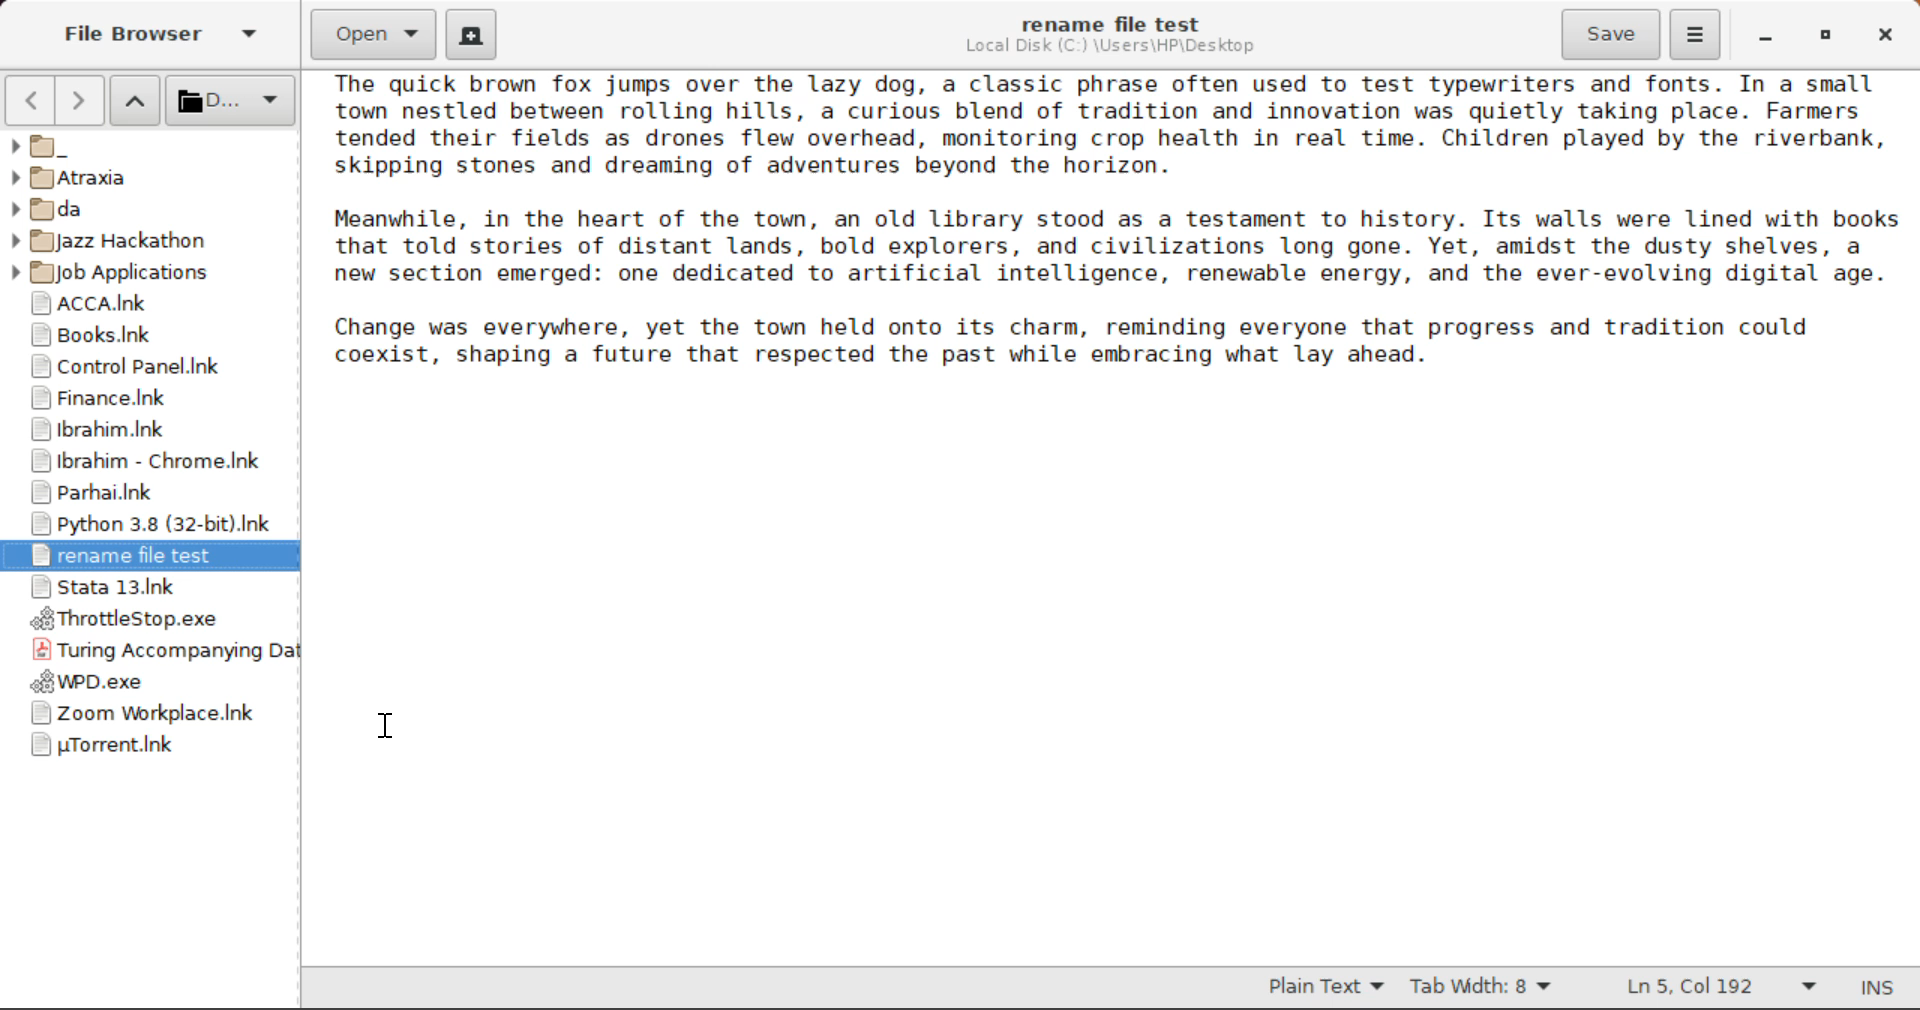 The height and width of the screenshot is (1010, 1920). What do you see at coordinates (145, 465) in the screenshot?
I see `Ibrahim - Chrome Shortcut Link` at bounding box center [145, 465].